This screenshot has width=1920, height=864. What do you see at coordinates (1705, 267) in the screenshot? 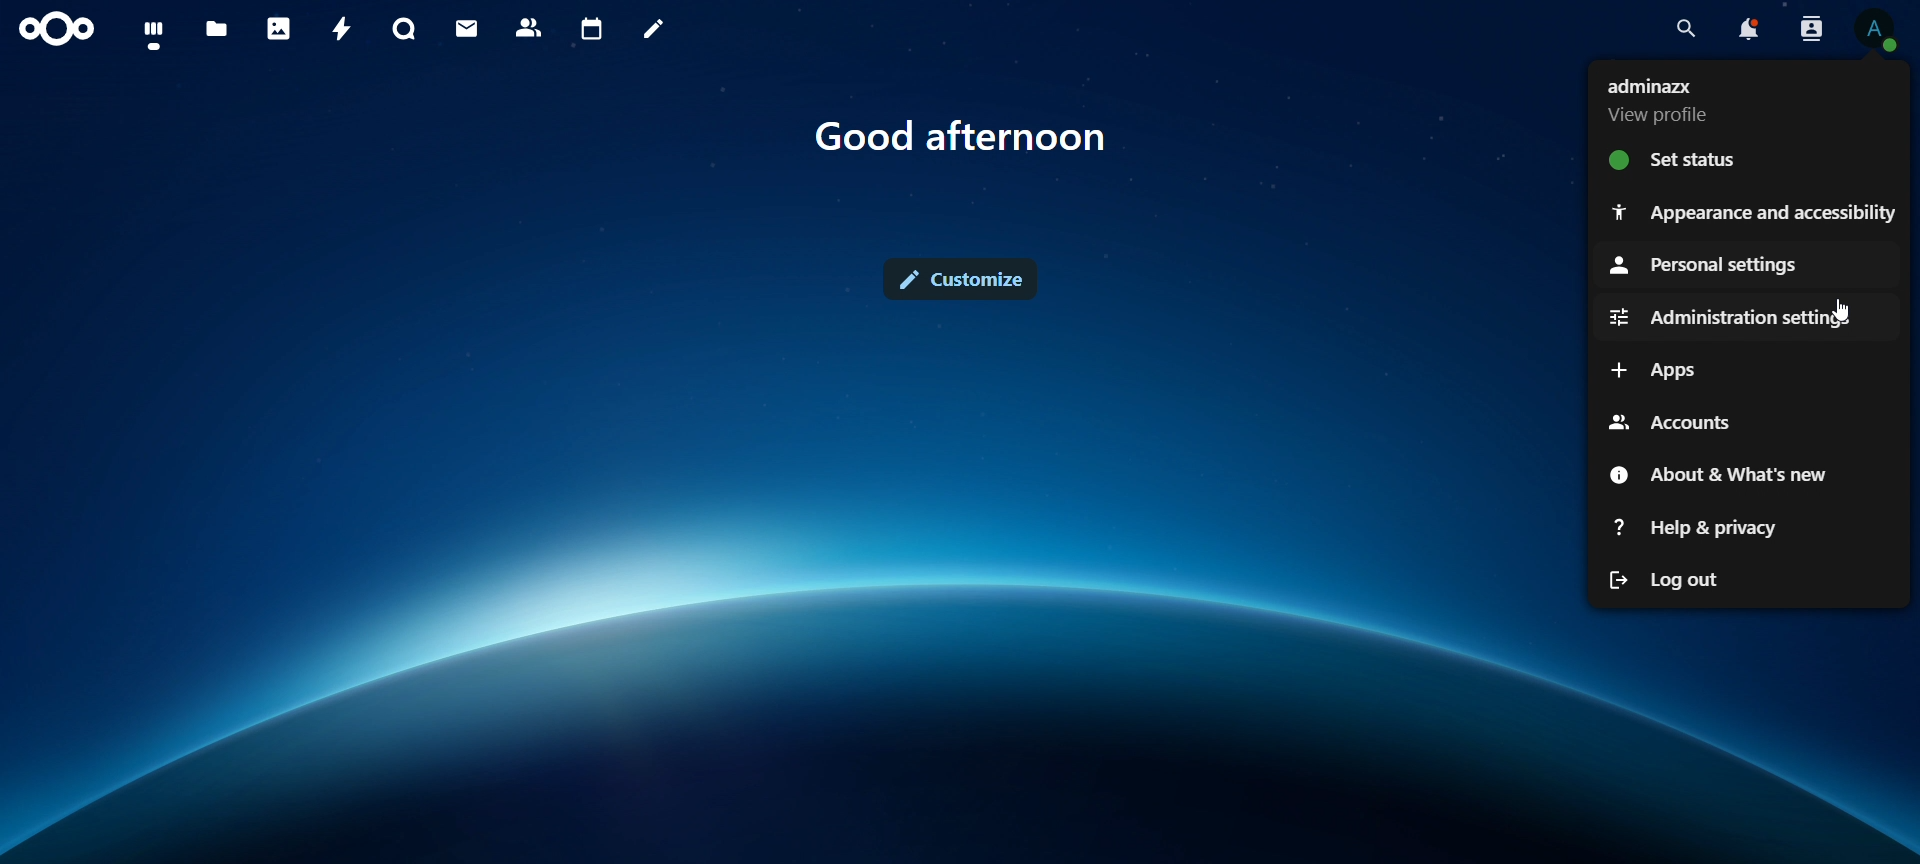
I see `personal settings` at bounding box center [1705, 267].